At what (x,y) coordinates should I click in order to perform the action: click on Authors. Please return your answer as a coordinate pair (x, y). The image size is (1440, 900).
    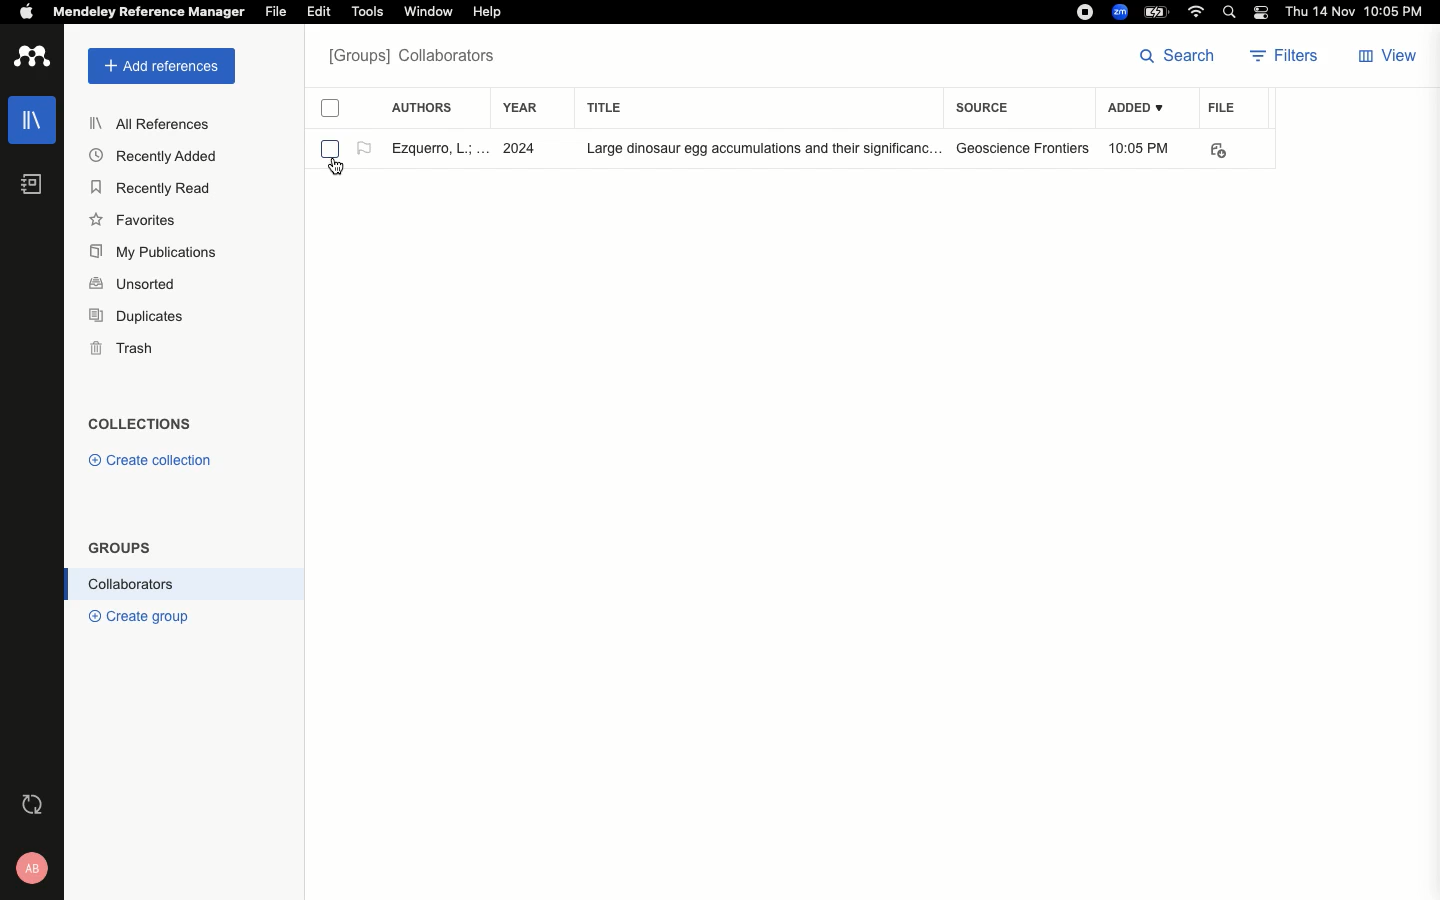
    Looking at the image, I should click on (422, 105).